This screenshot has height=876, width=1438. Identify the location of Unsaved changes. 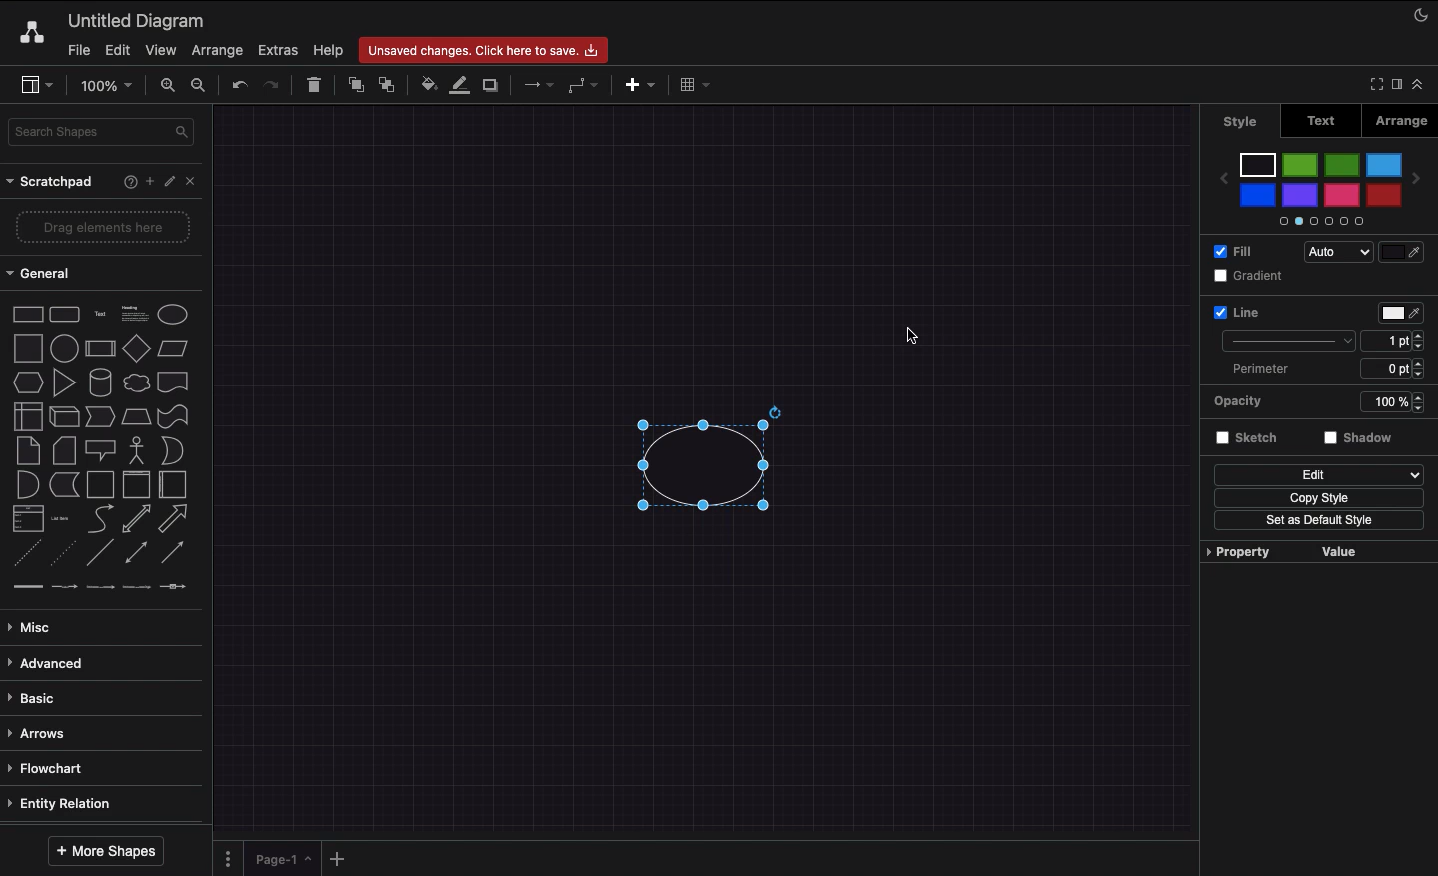
(486, 47).